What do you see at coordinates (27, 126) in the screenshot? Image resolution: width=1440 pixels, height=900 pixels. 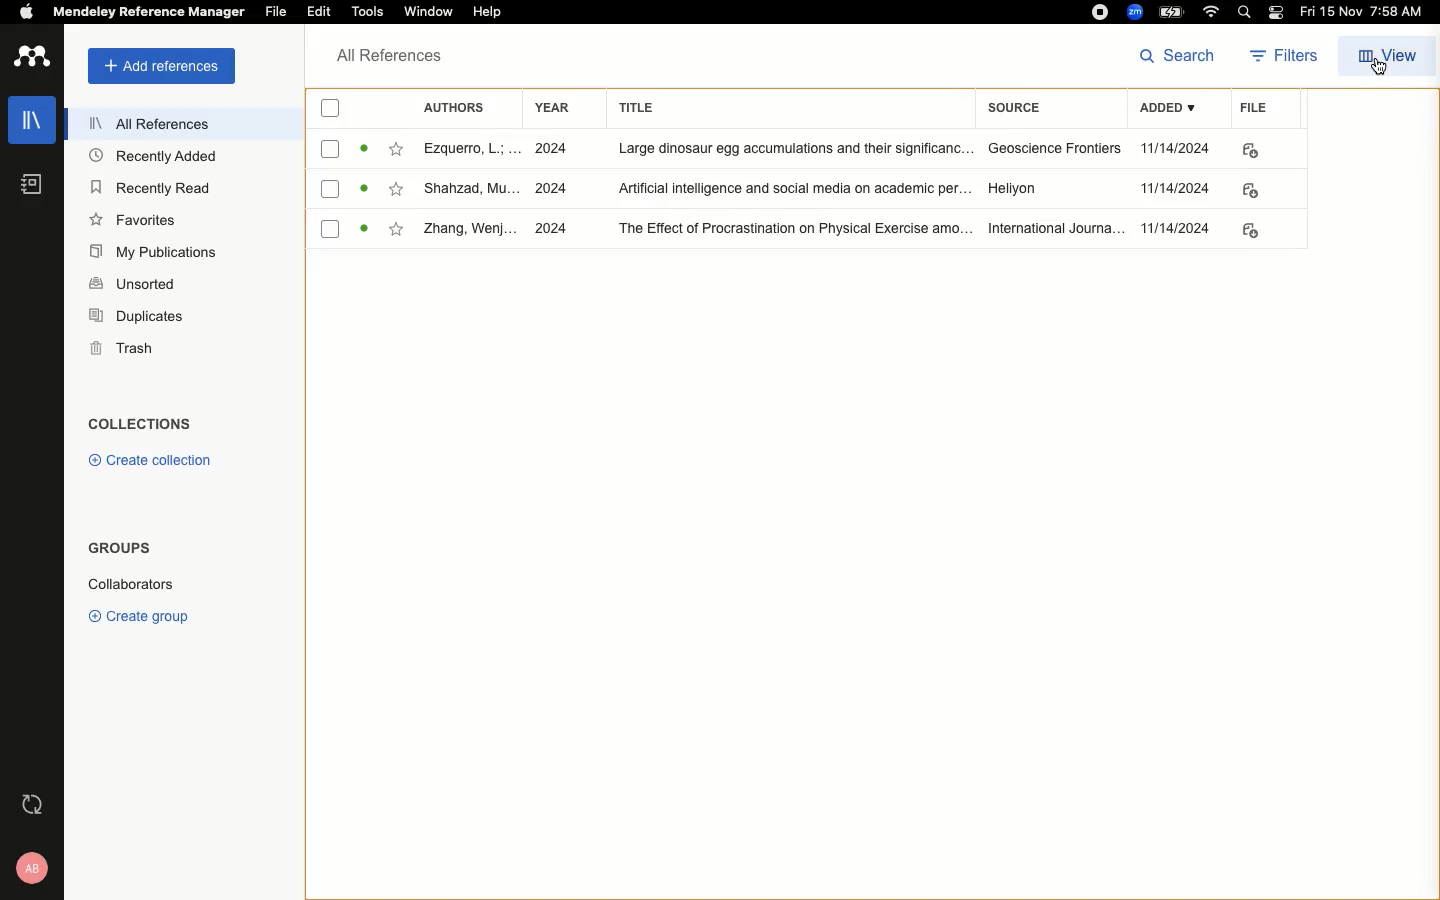 I see `Library` at bounding box center [27, 126].